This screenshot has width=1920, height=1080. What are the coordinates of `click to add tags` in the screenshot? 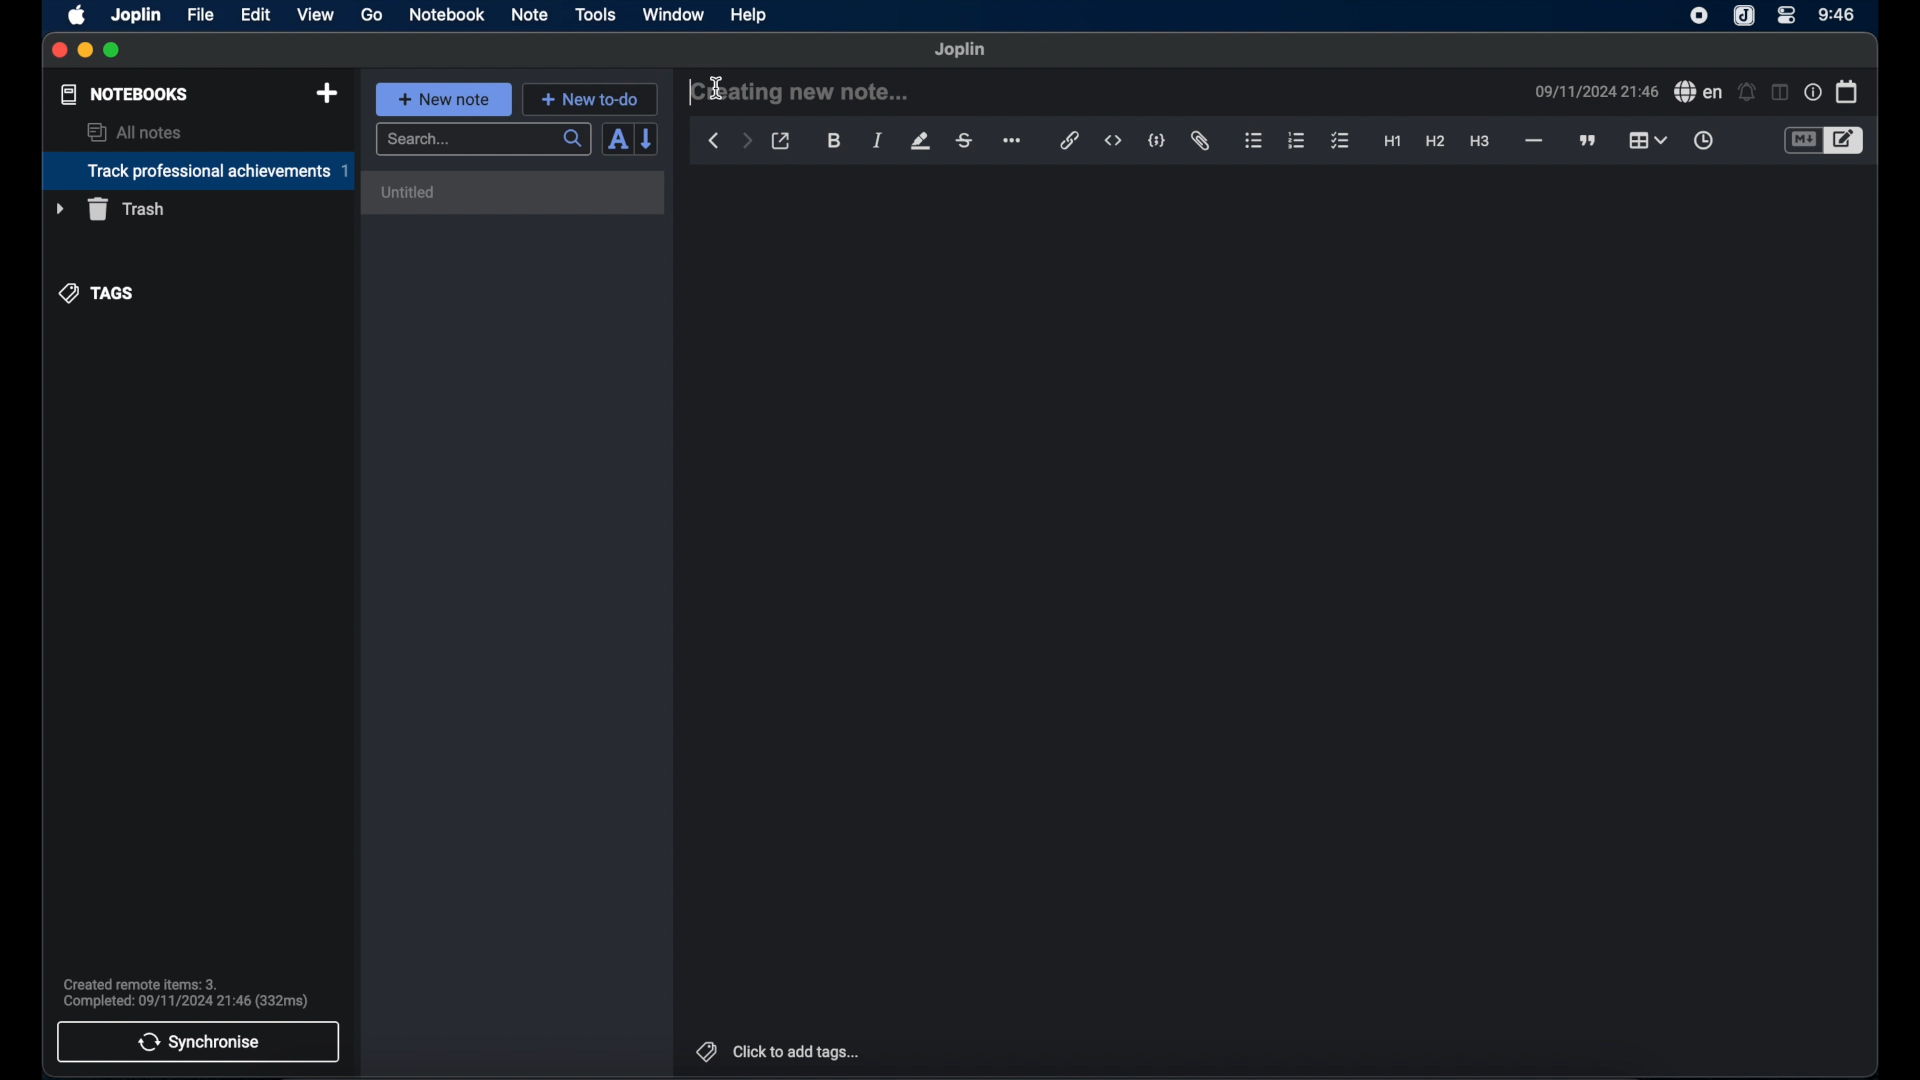 It's located at (775, 1051).